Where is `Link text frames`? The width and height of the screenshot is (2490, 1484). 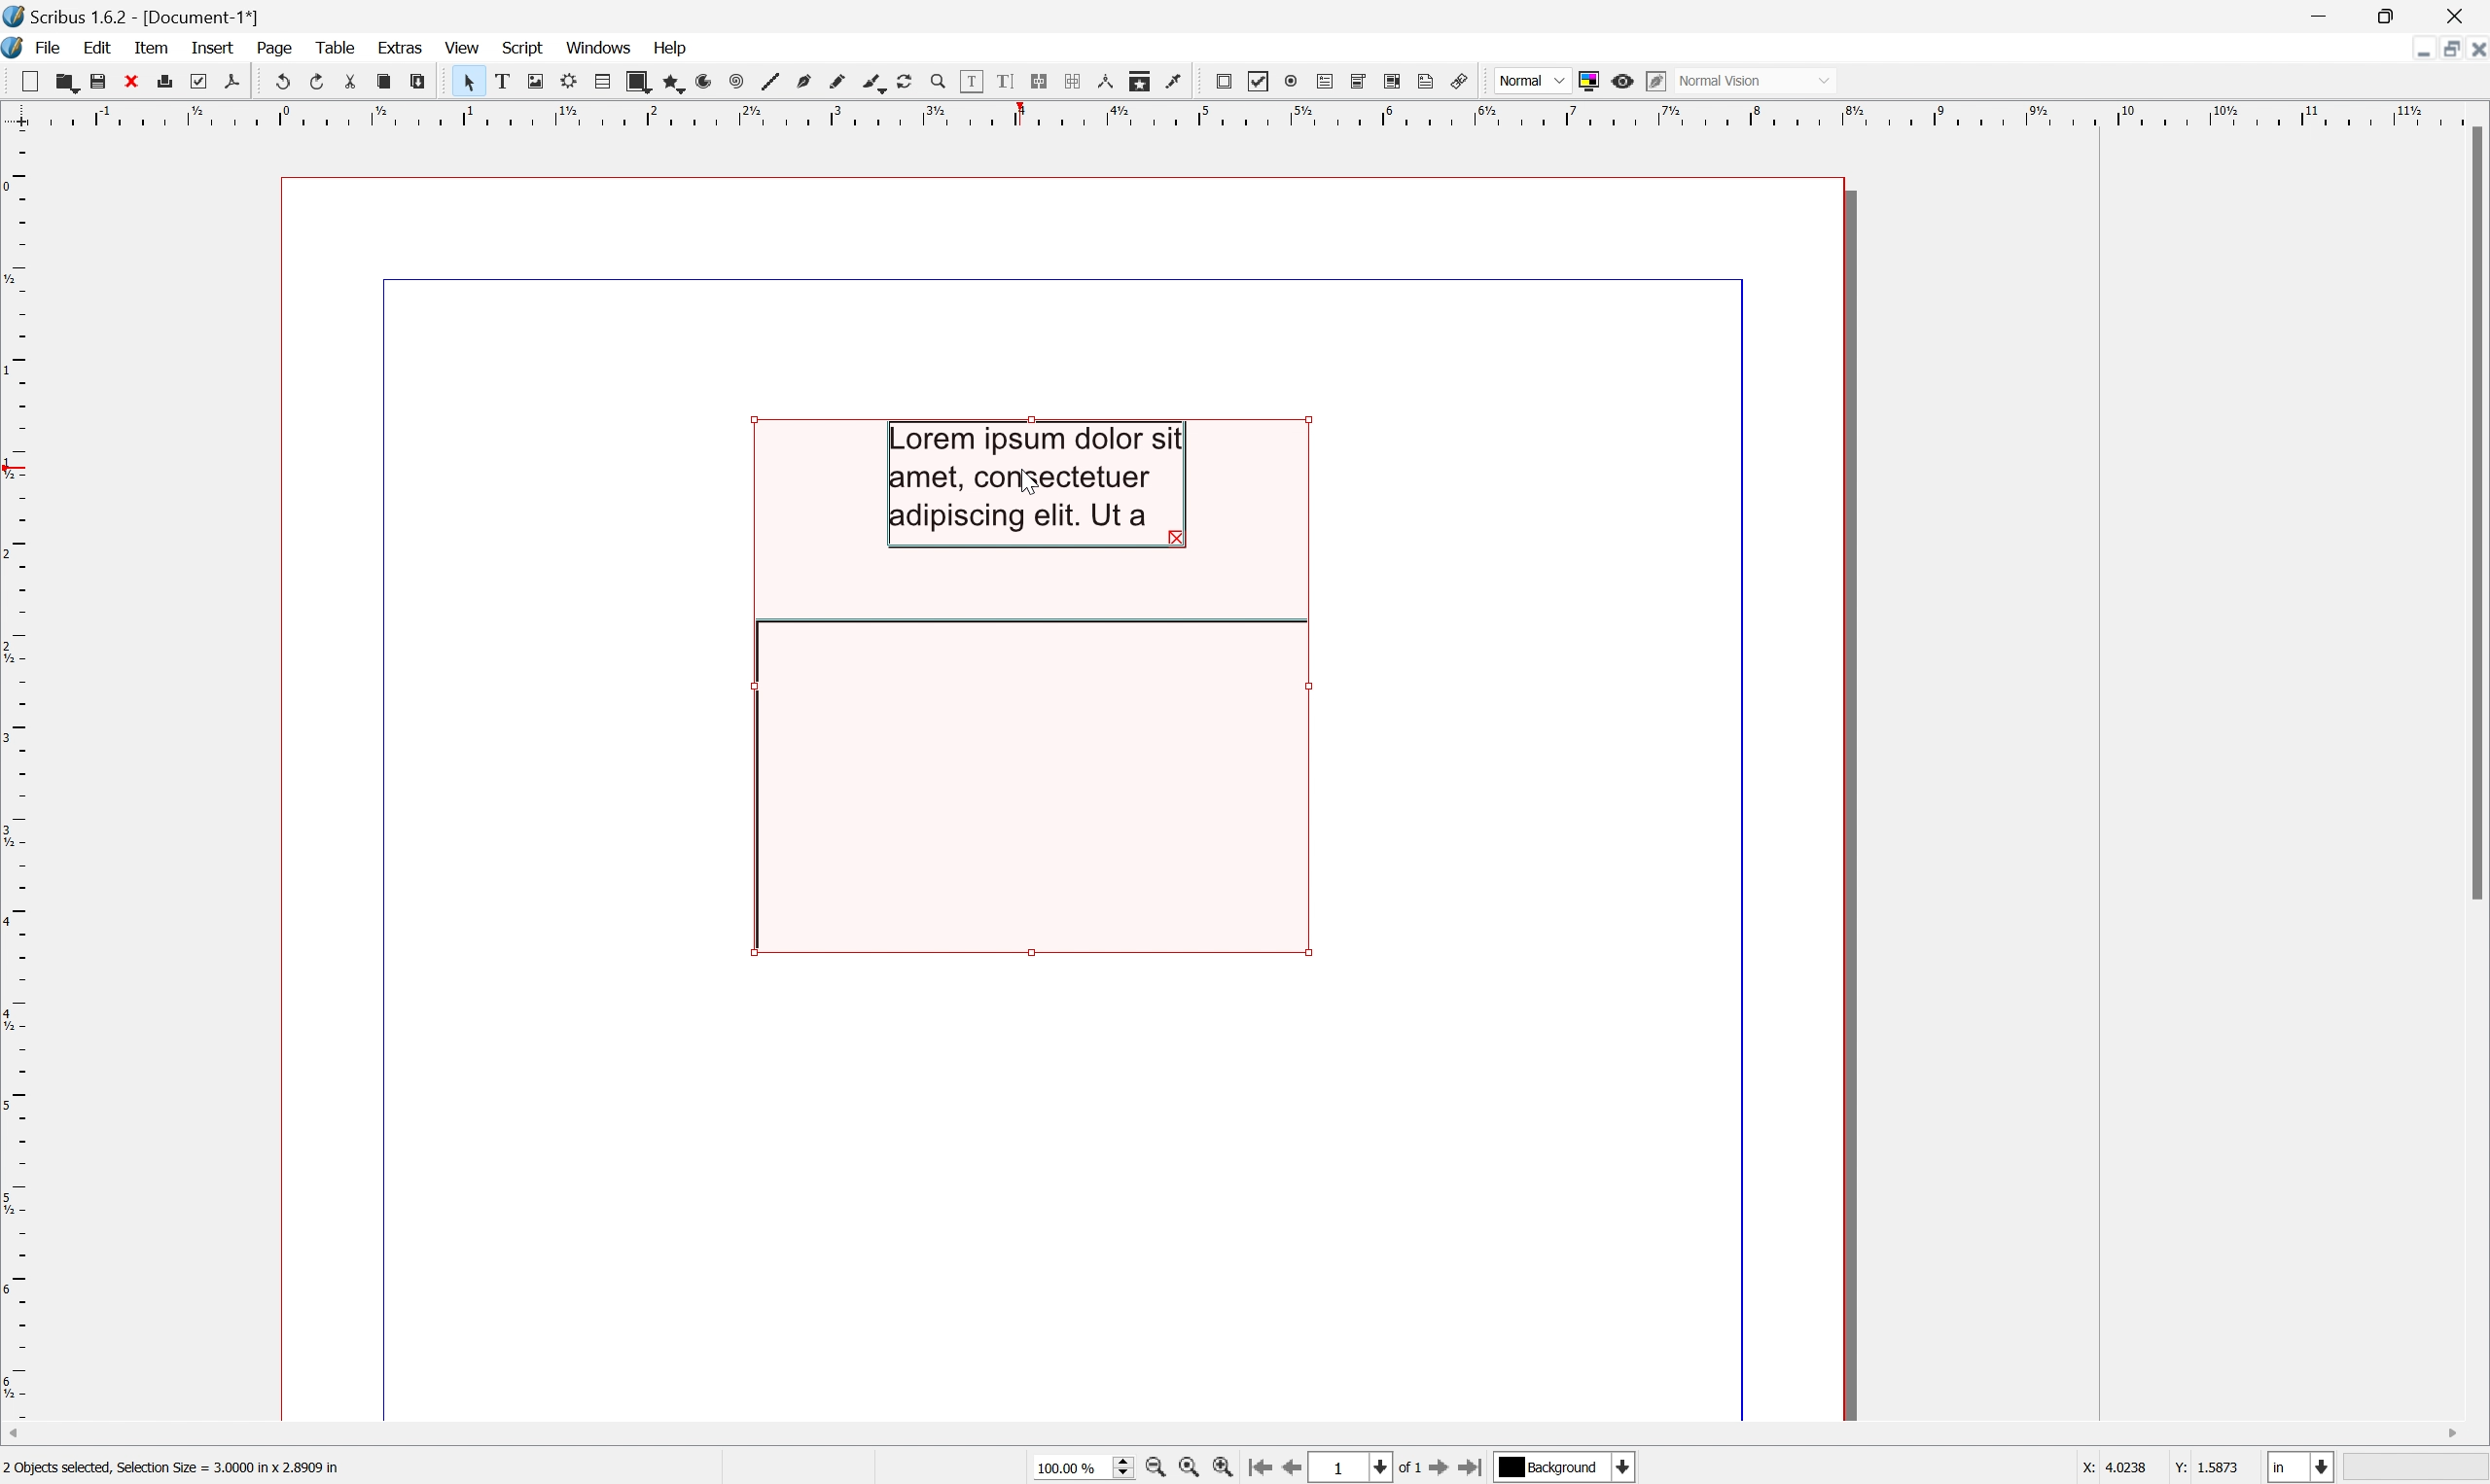
Link text frames is located at coordinates (1037, 78).